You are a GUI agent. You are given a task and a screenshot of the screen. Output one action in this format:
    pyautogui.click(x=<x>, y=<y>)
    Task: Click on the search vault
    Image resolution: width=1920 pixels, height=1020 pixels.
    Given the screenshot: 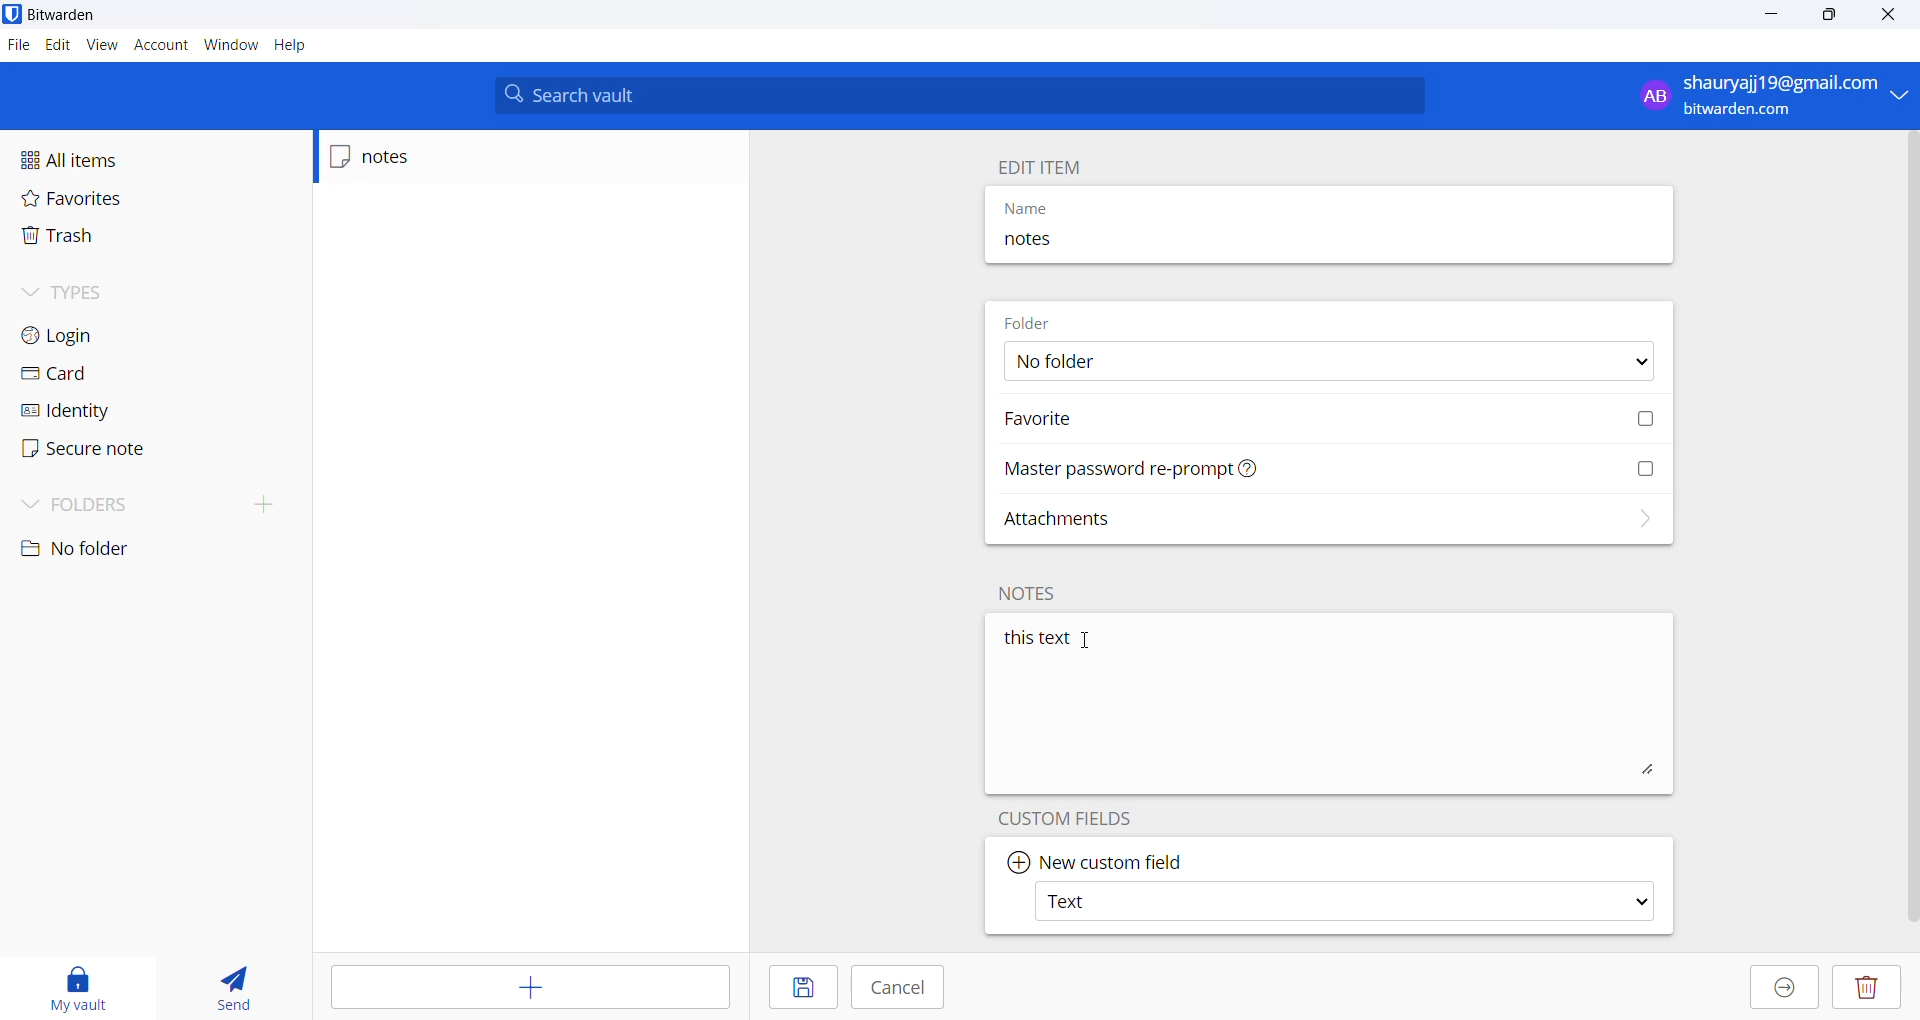 What is the action you would take?
    pyautogui.click(x=963, y=95)
    